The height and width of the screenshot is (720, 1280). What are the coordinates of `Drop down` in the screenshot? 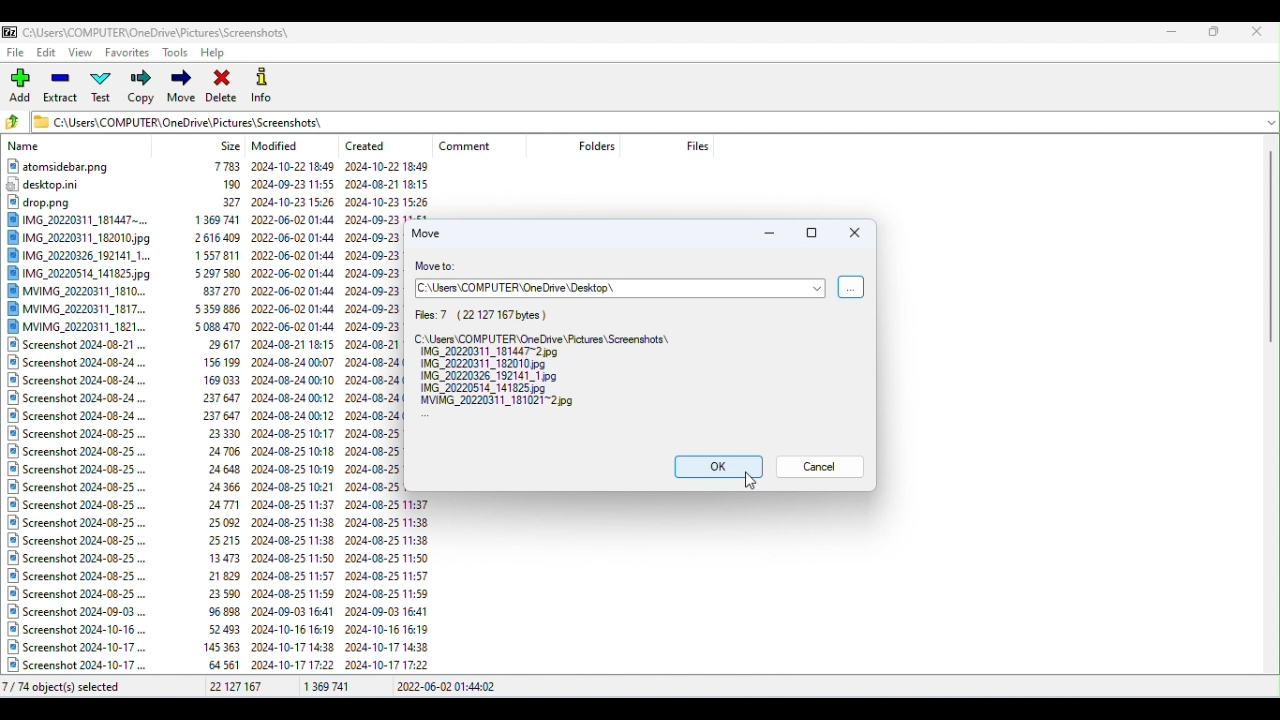 It's located at (816, 288).